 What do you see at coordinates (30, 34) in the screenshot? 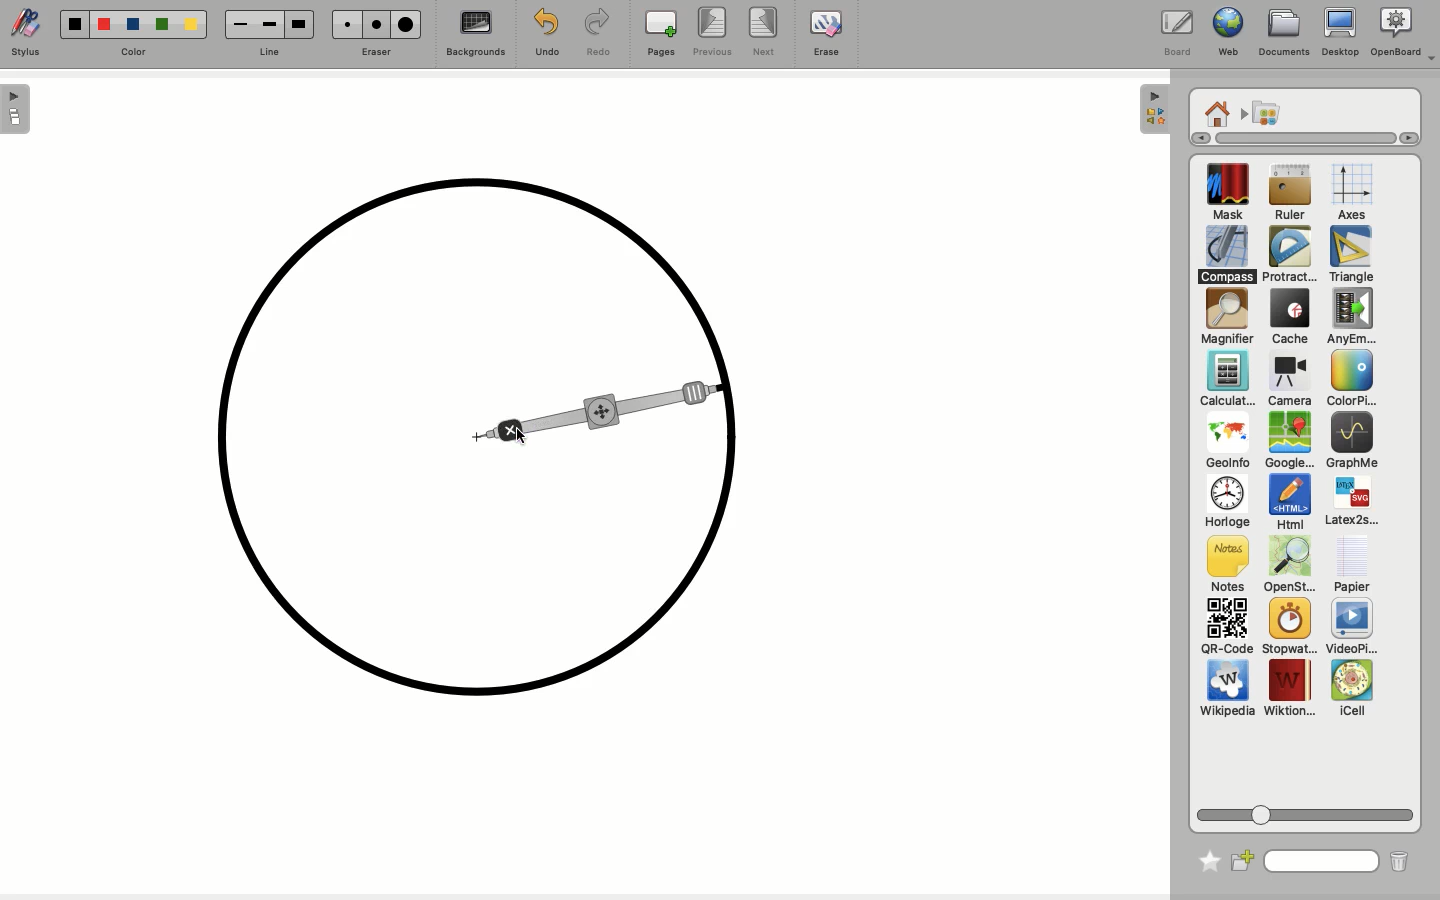
I see `Stylus` at bounding box center [30, 34].